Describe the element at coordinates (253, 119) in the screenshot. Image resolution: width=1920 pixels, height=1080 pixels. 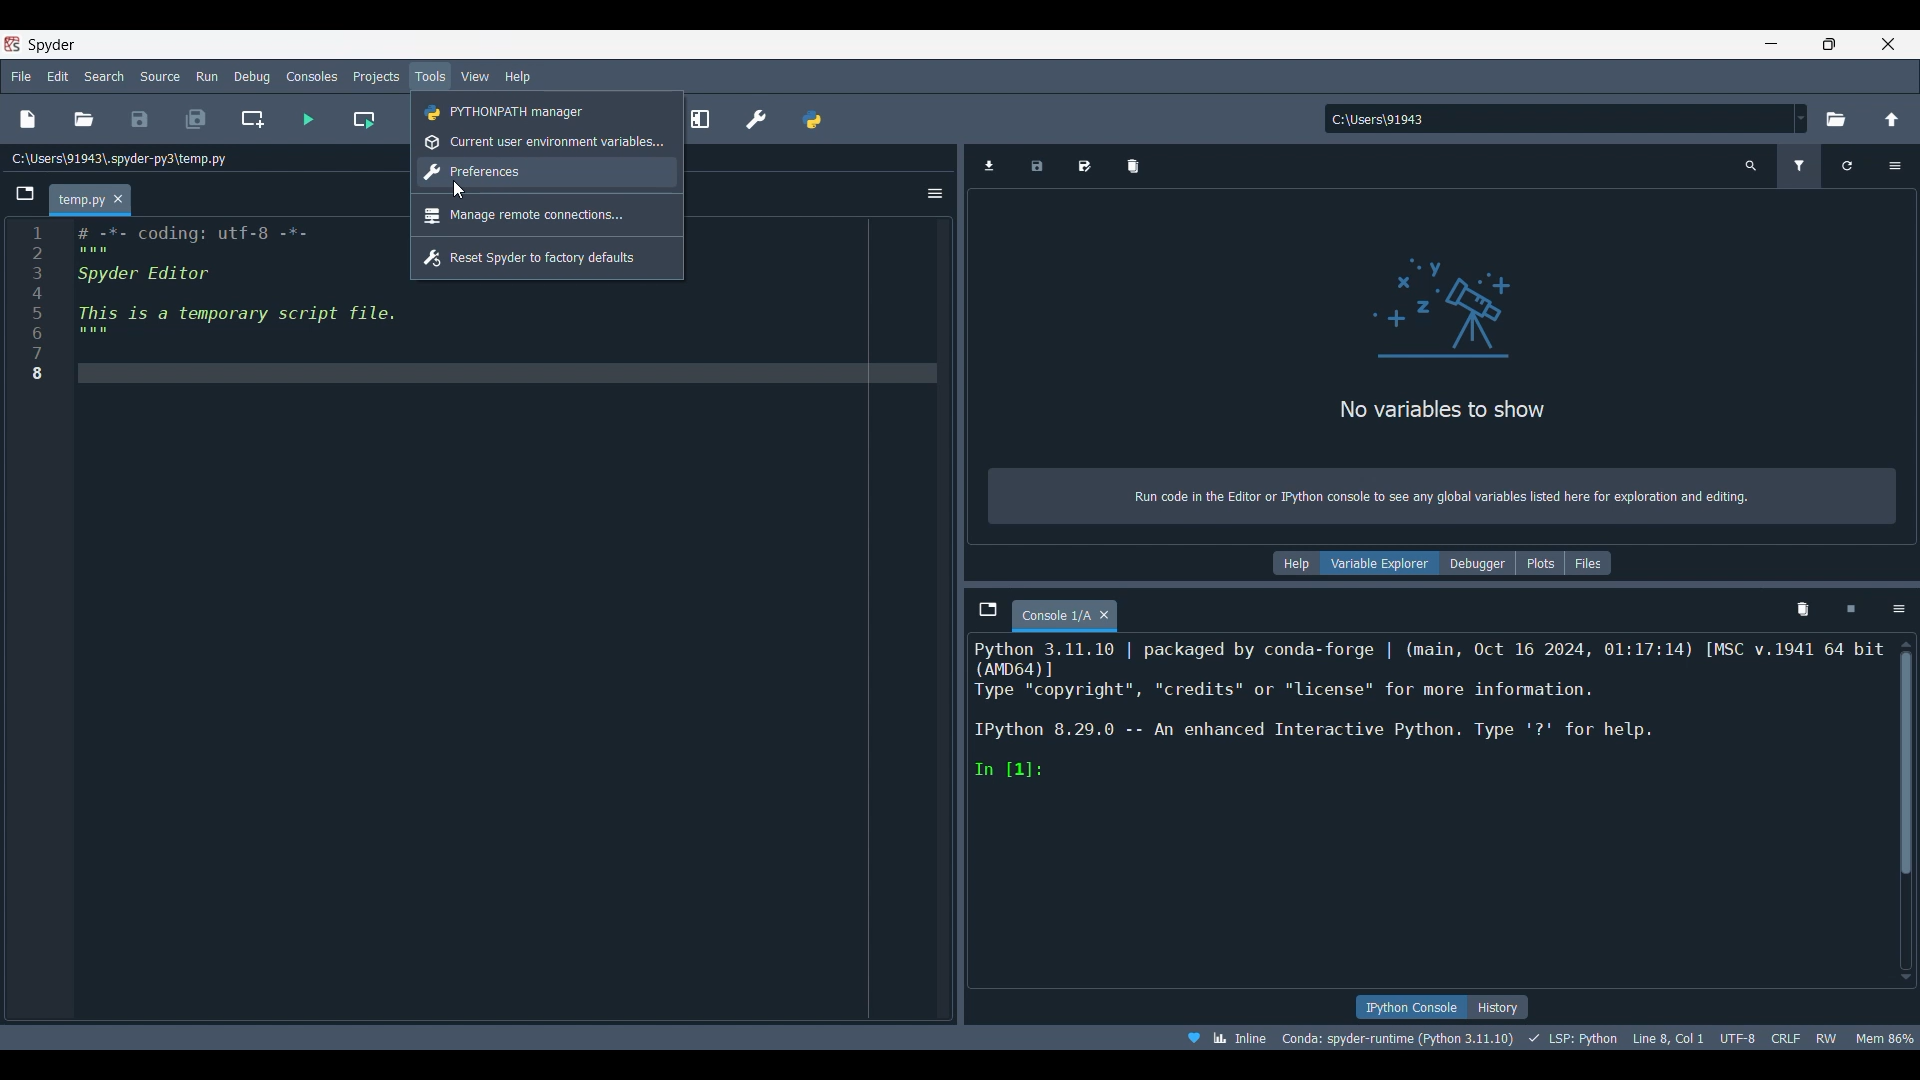
I see `Create new cell at the current line` at that location.